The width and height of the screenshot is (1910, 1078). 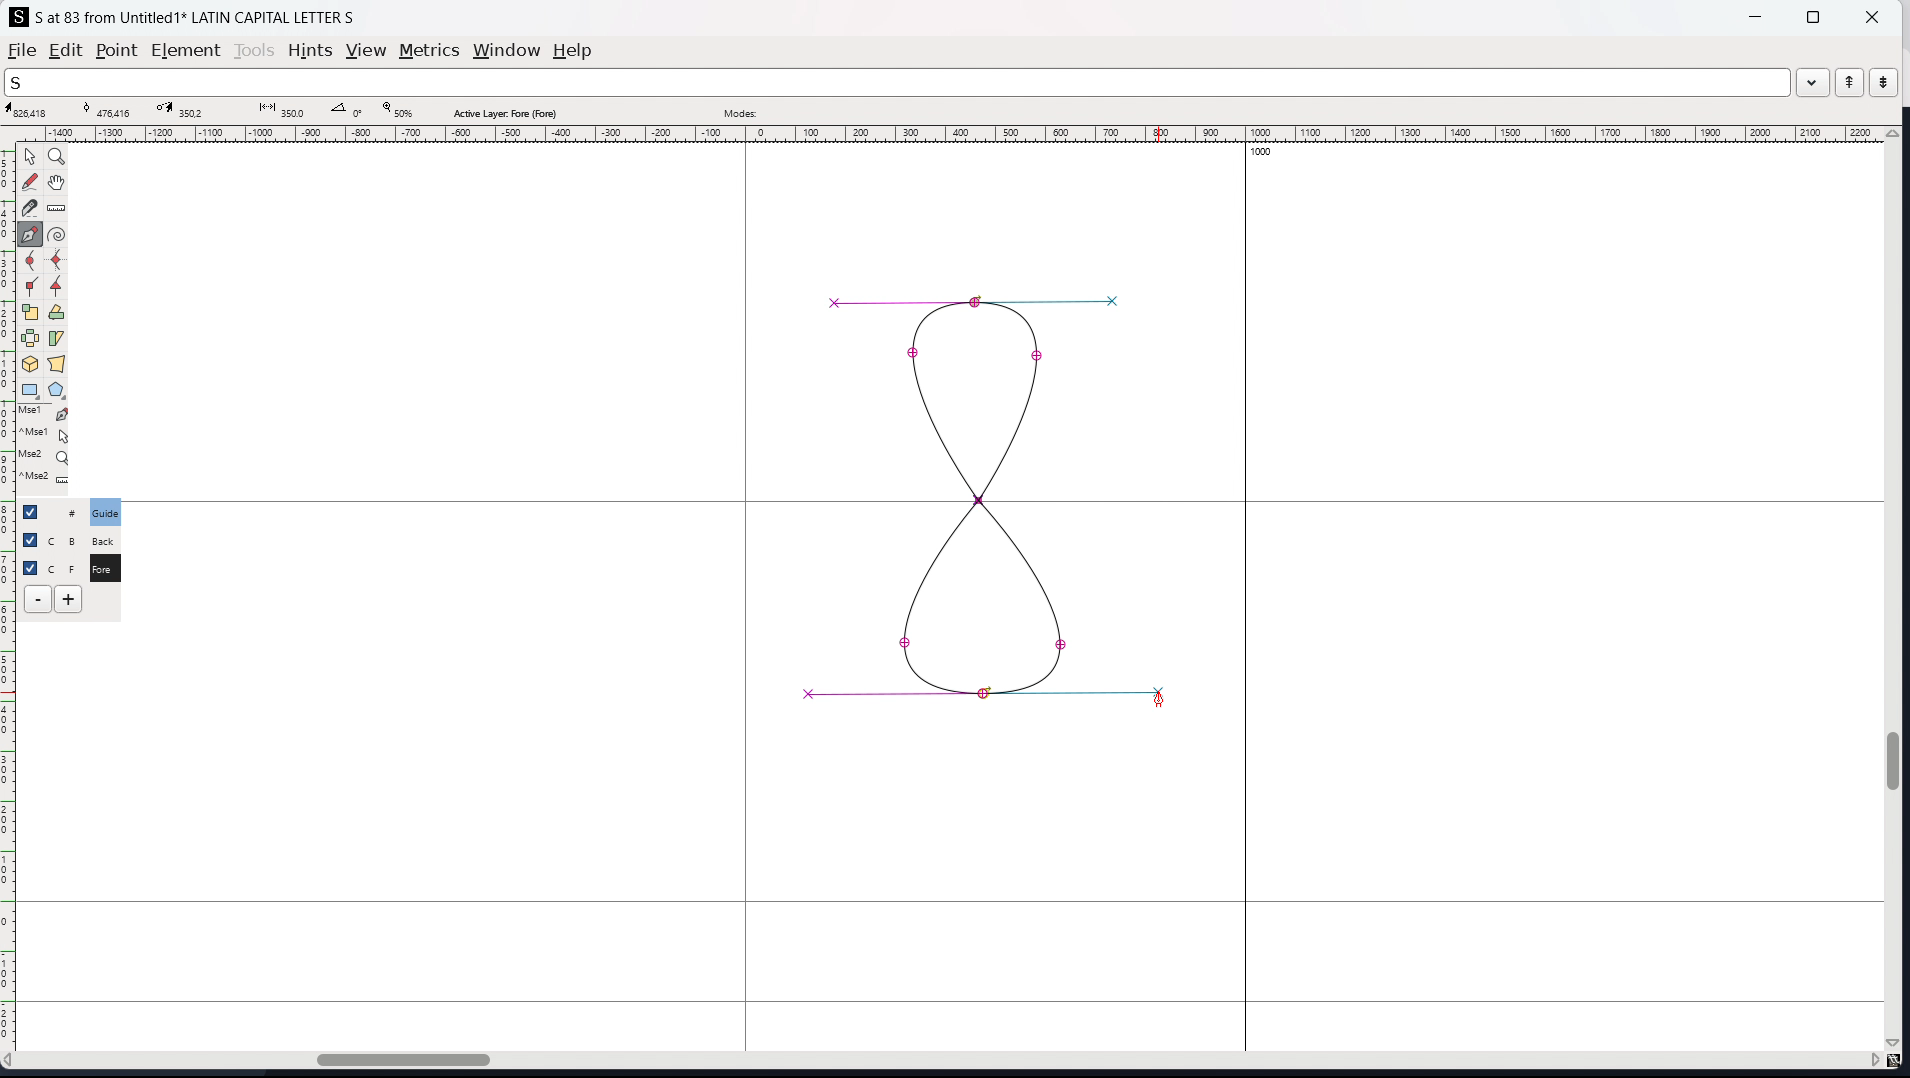 What do you see at coordinates (740, 111) in the screenshot?
I see `modes` at bounding box center [740, 111].